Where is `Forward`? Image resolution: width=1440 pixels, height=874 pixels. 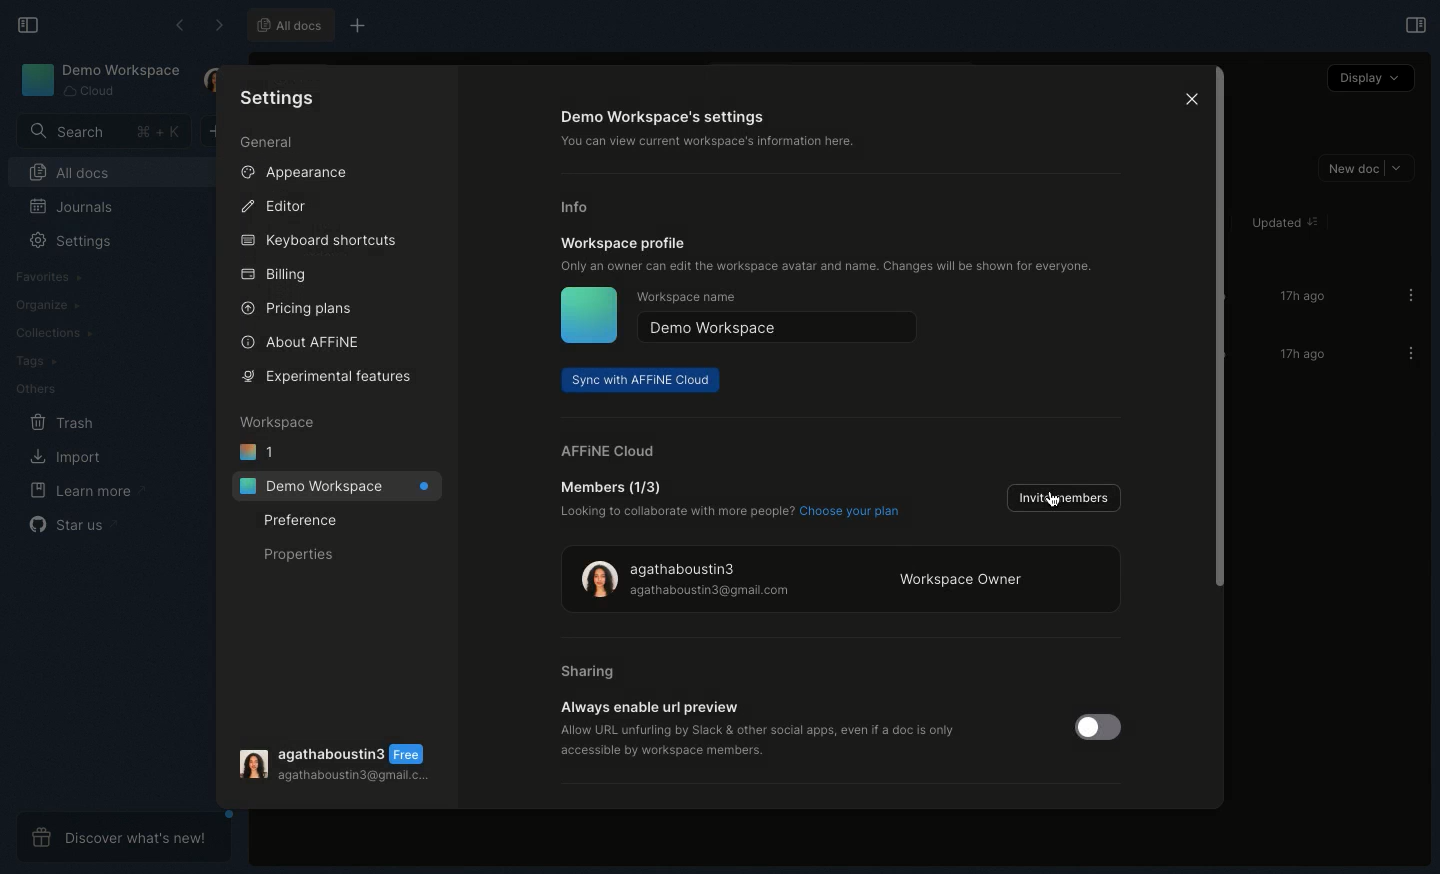
Forward is located at coordinates (216, 24).